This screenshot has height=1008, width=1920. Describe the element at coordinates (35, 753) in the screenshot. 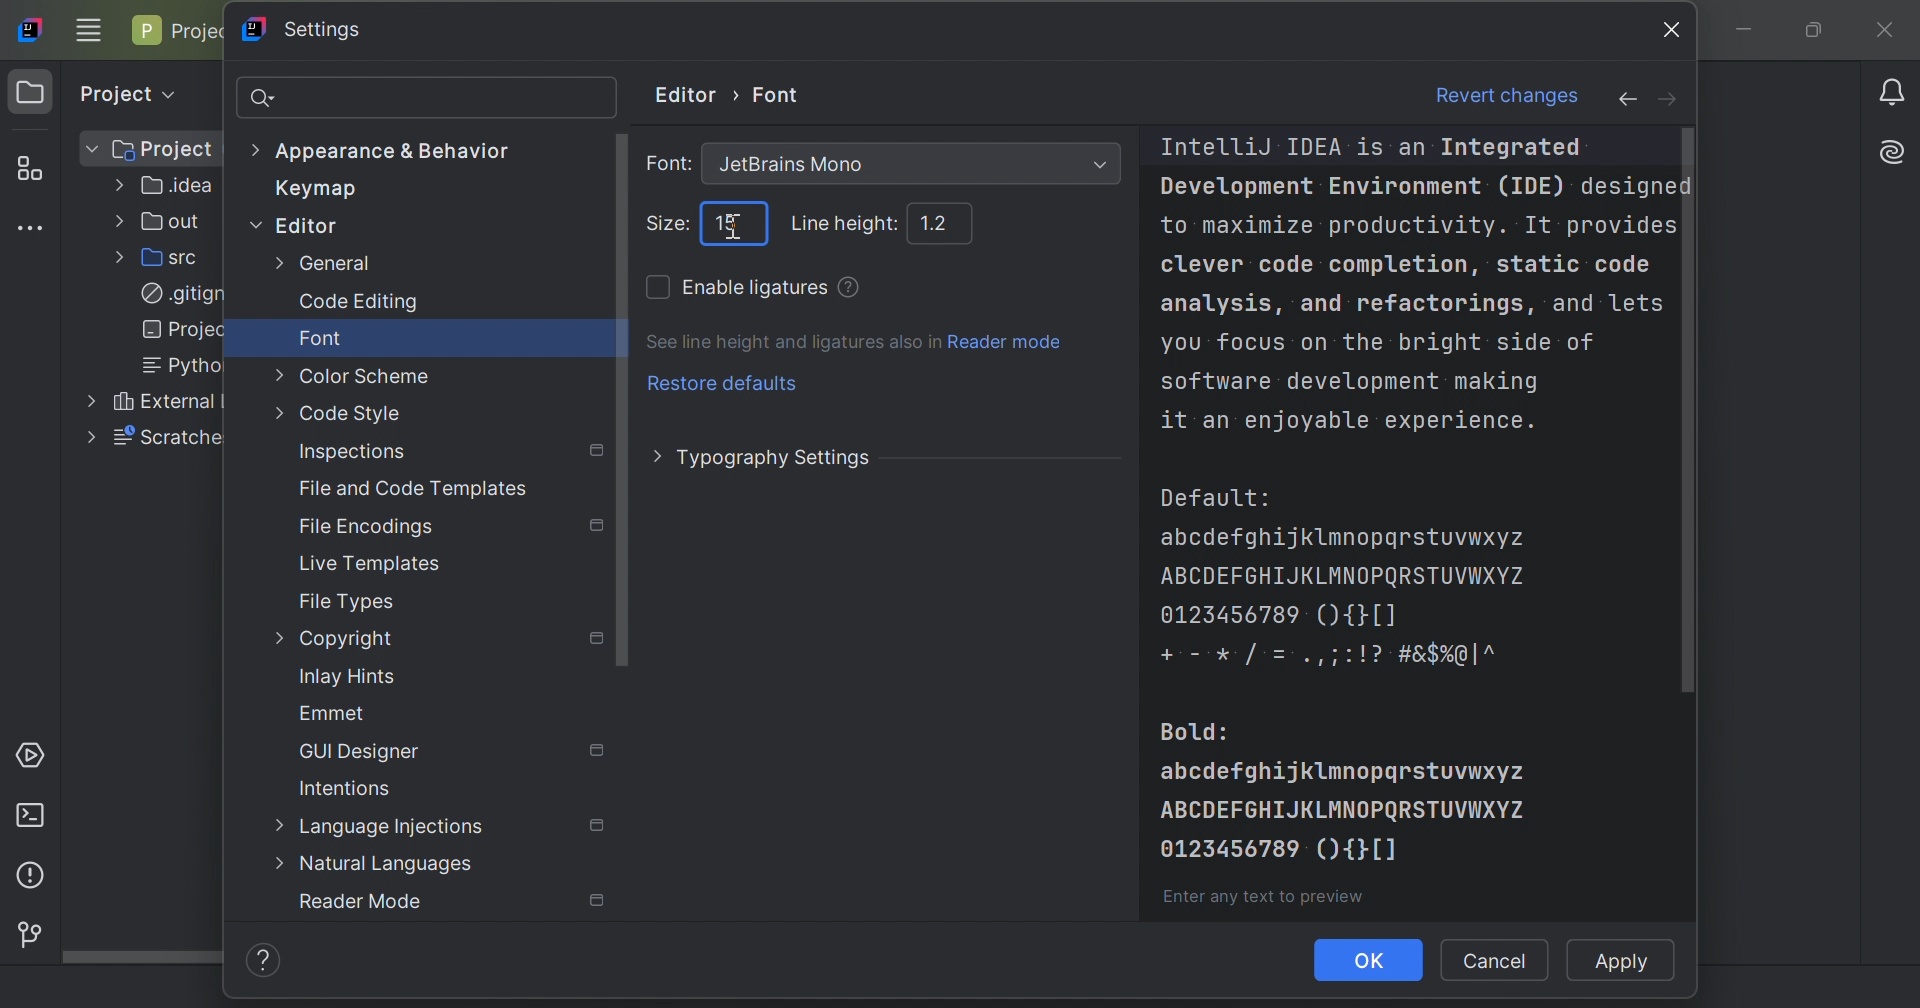

I see `Services` at that location.